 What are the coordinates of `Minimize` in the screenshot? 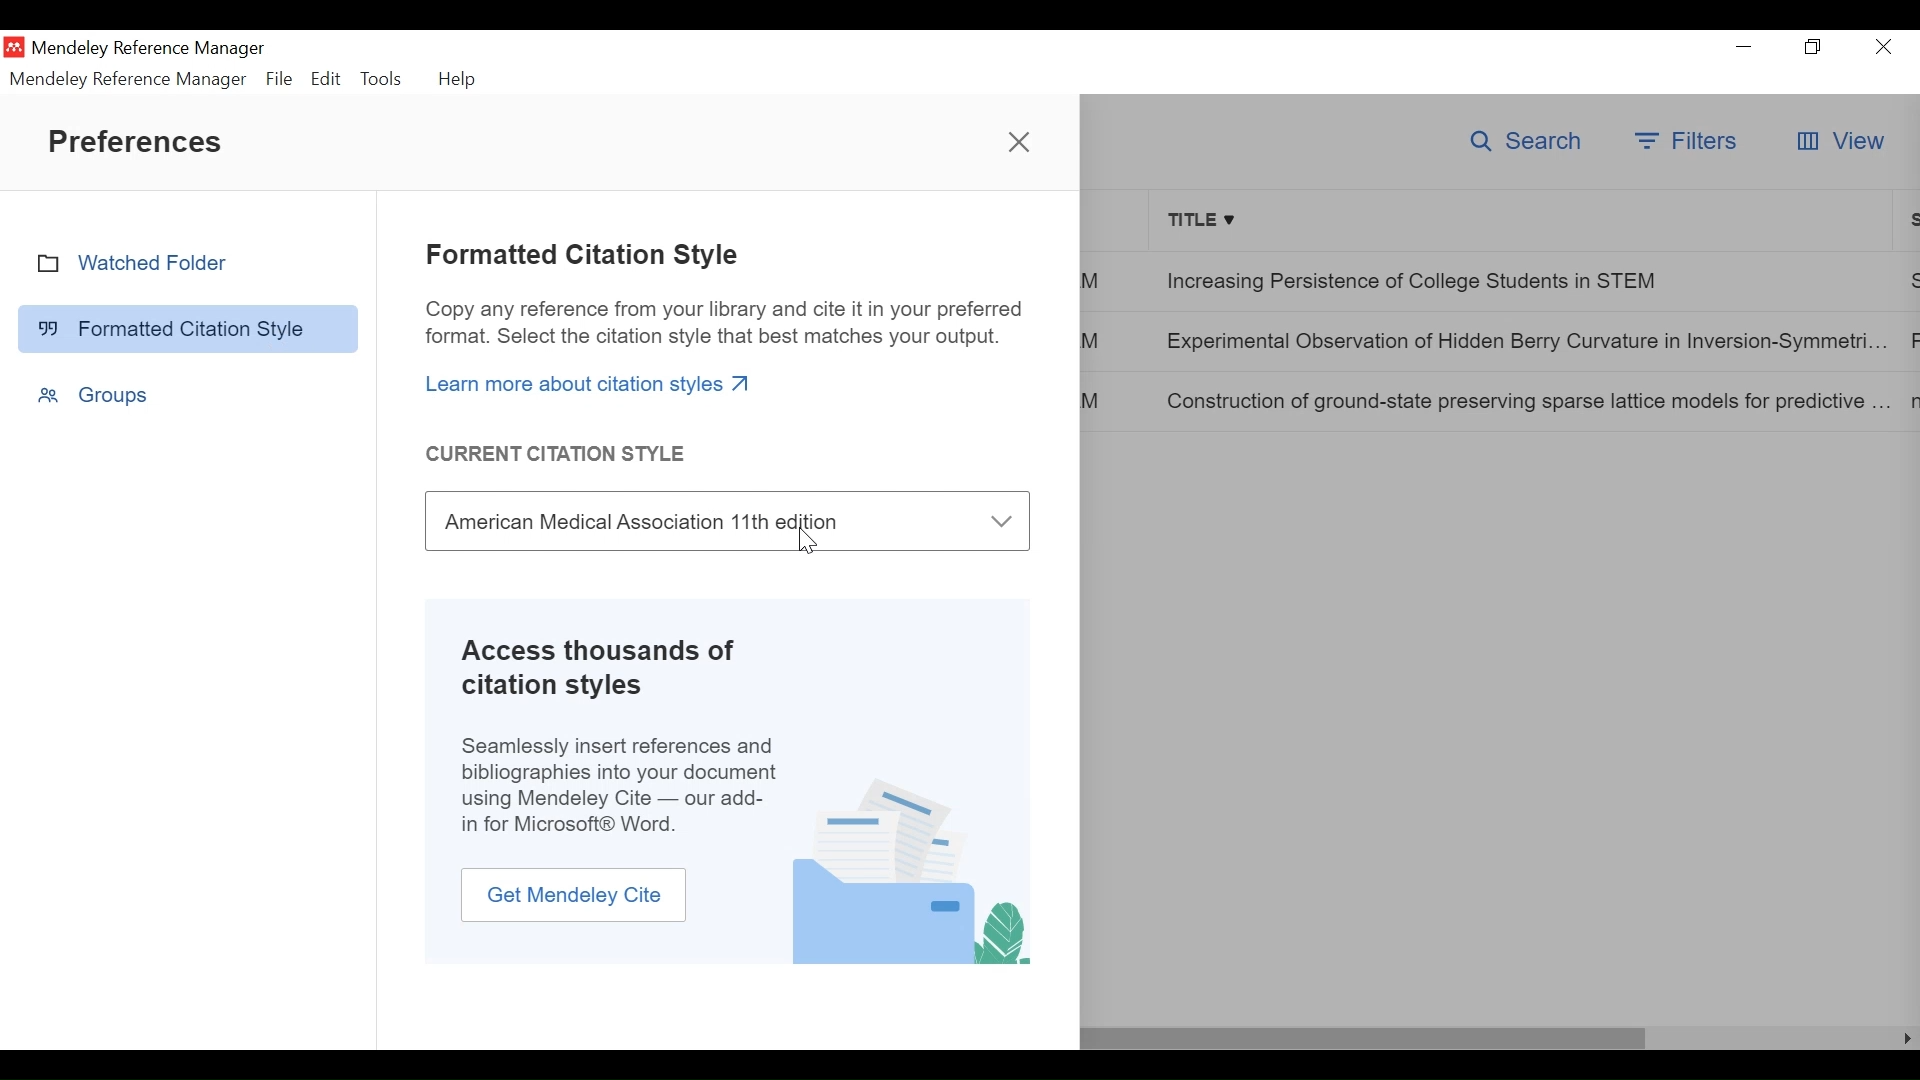 It's located at (1745, 46).